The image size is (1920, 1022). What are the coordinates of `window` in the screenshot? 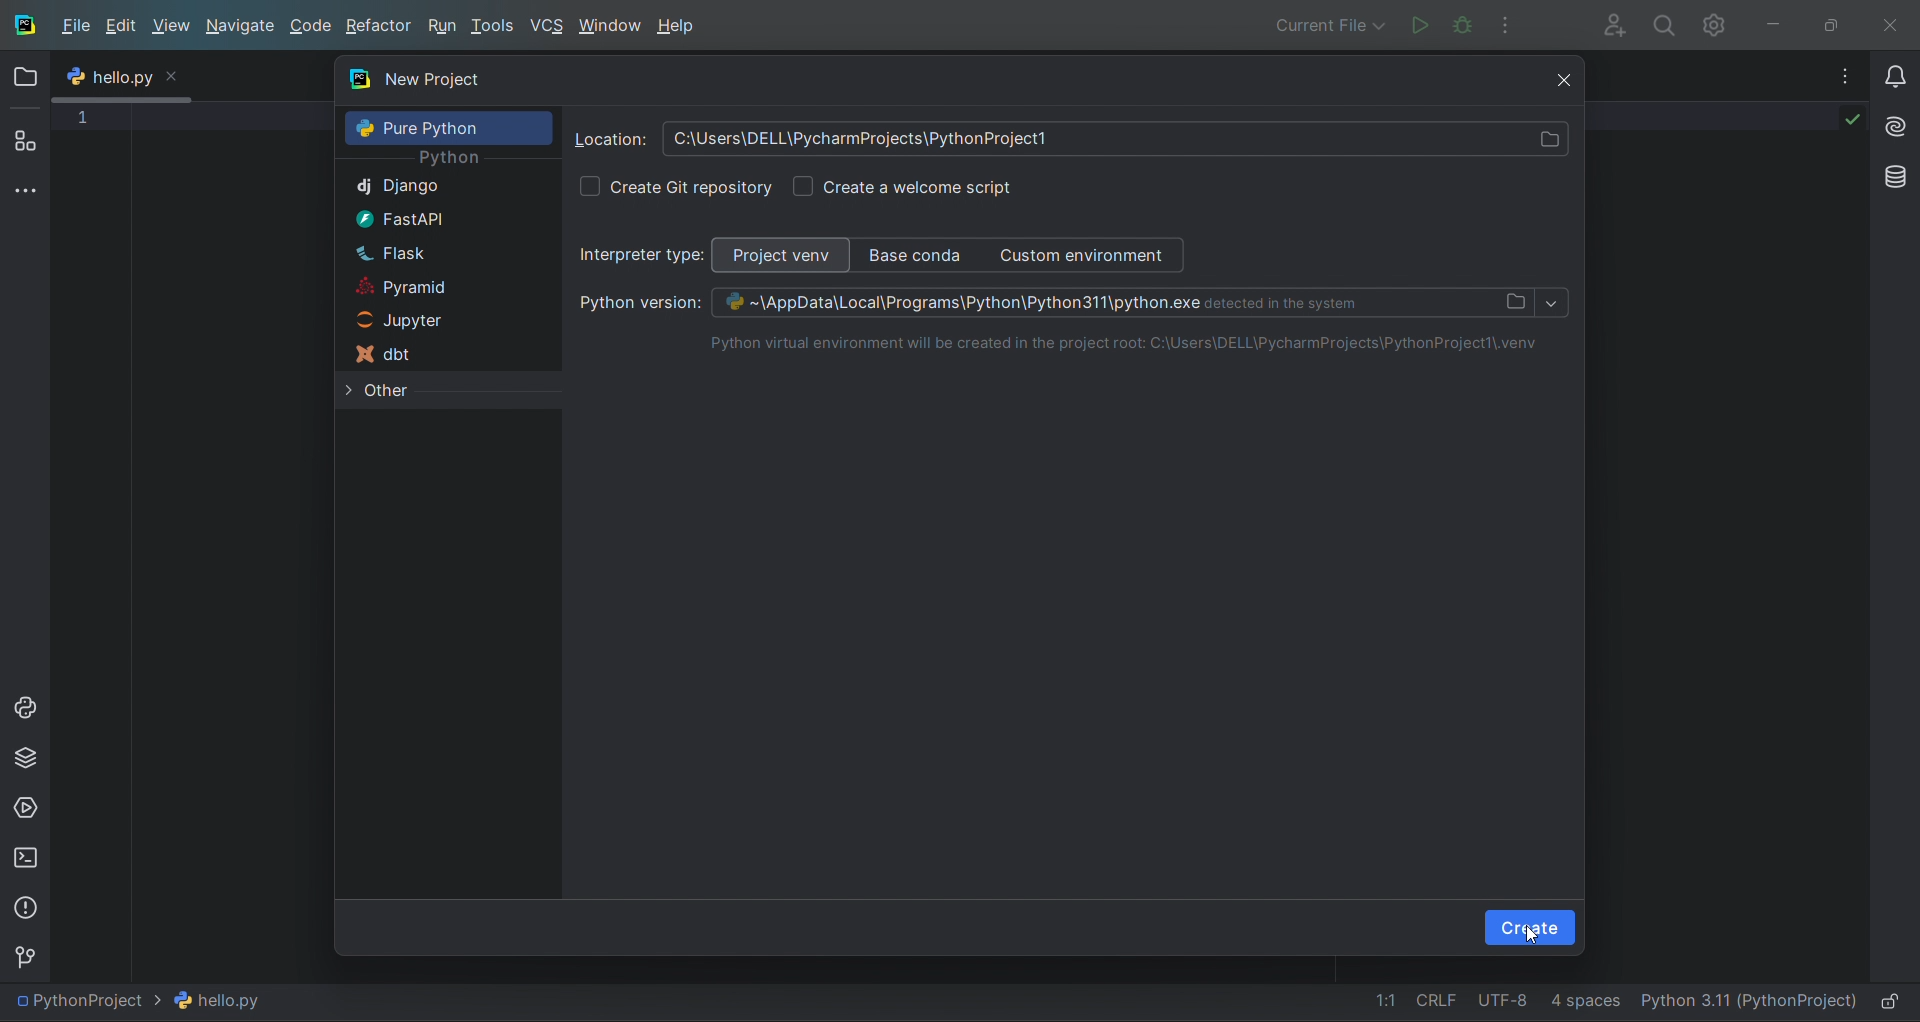 It's located at (612, 26).